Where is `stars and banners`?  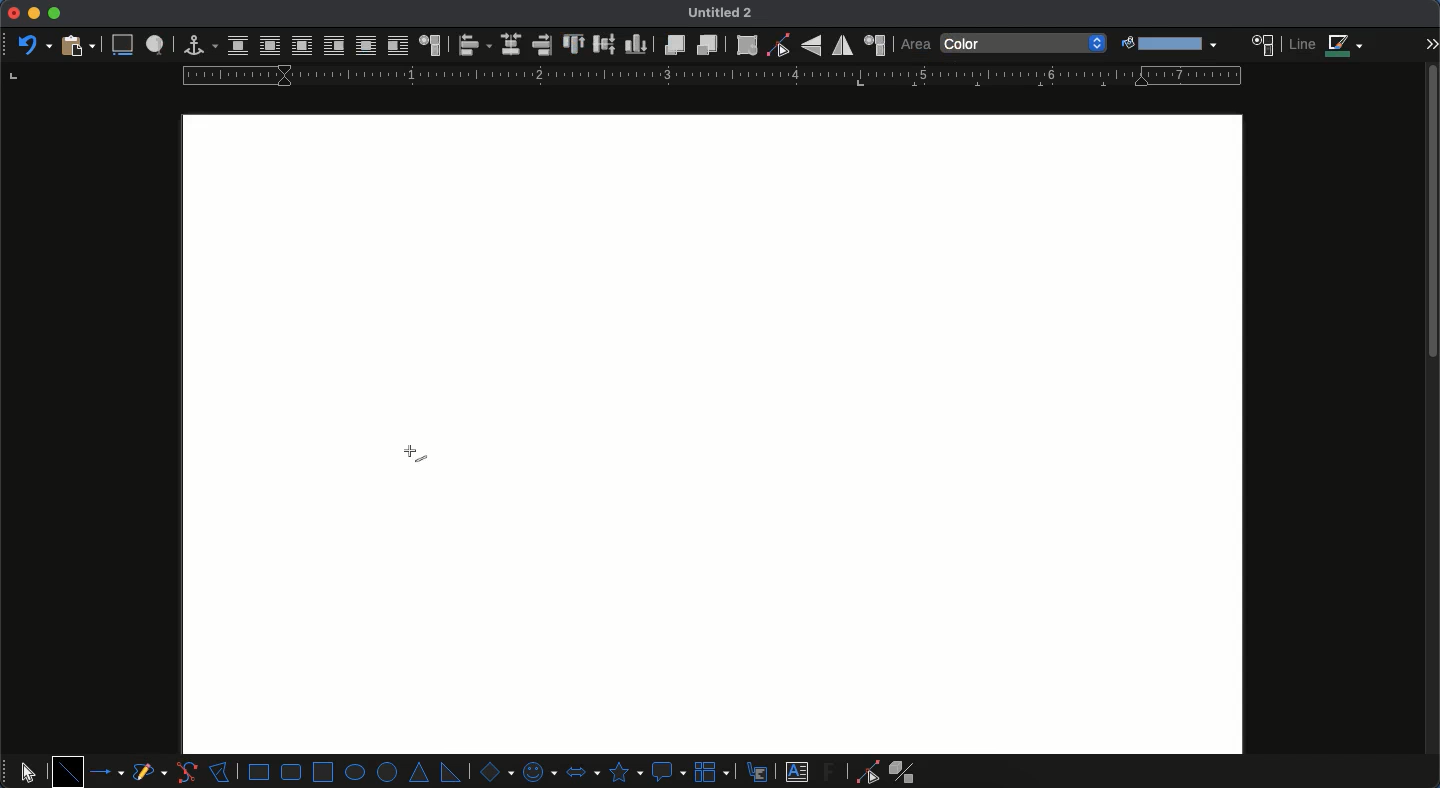
stars and banners is located at coordinates (624, 772).